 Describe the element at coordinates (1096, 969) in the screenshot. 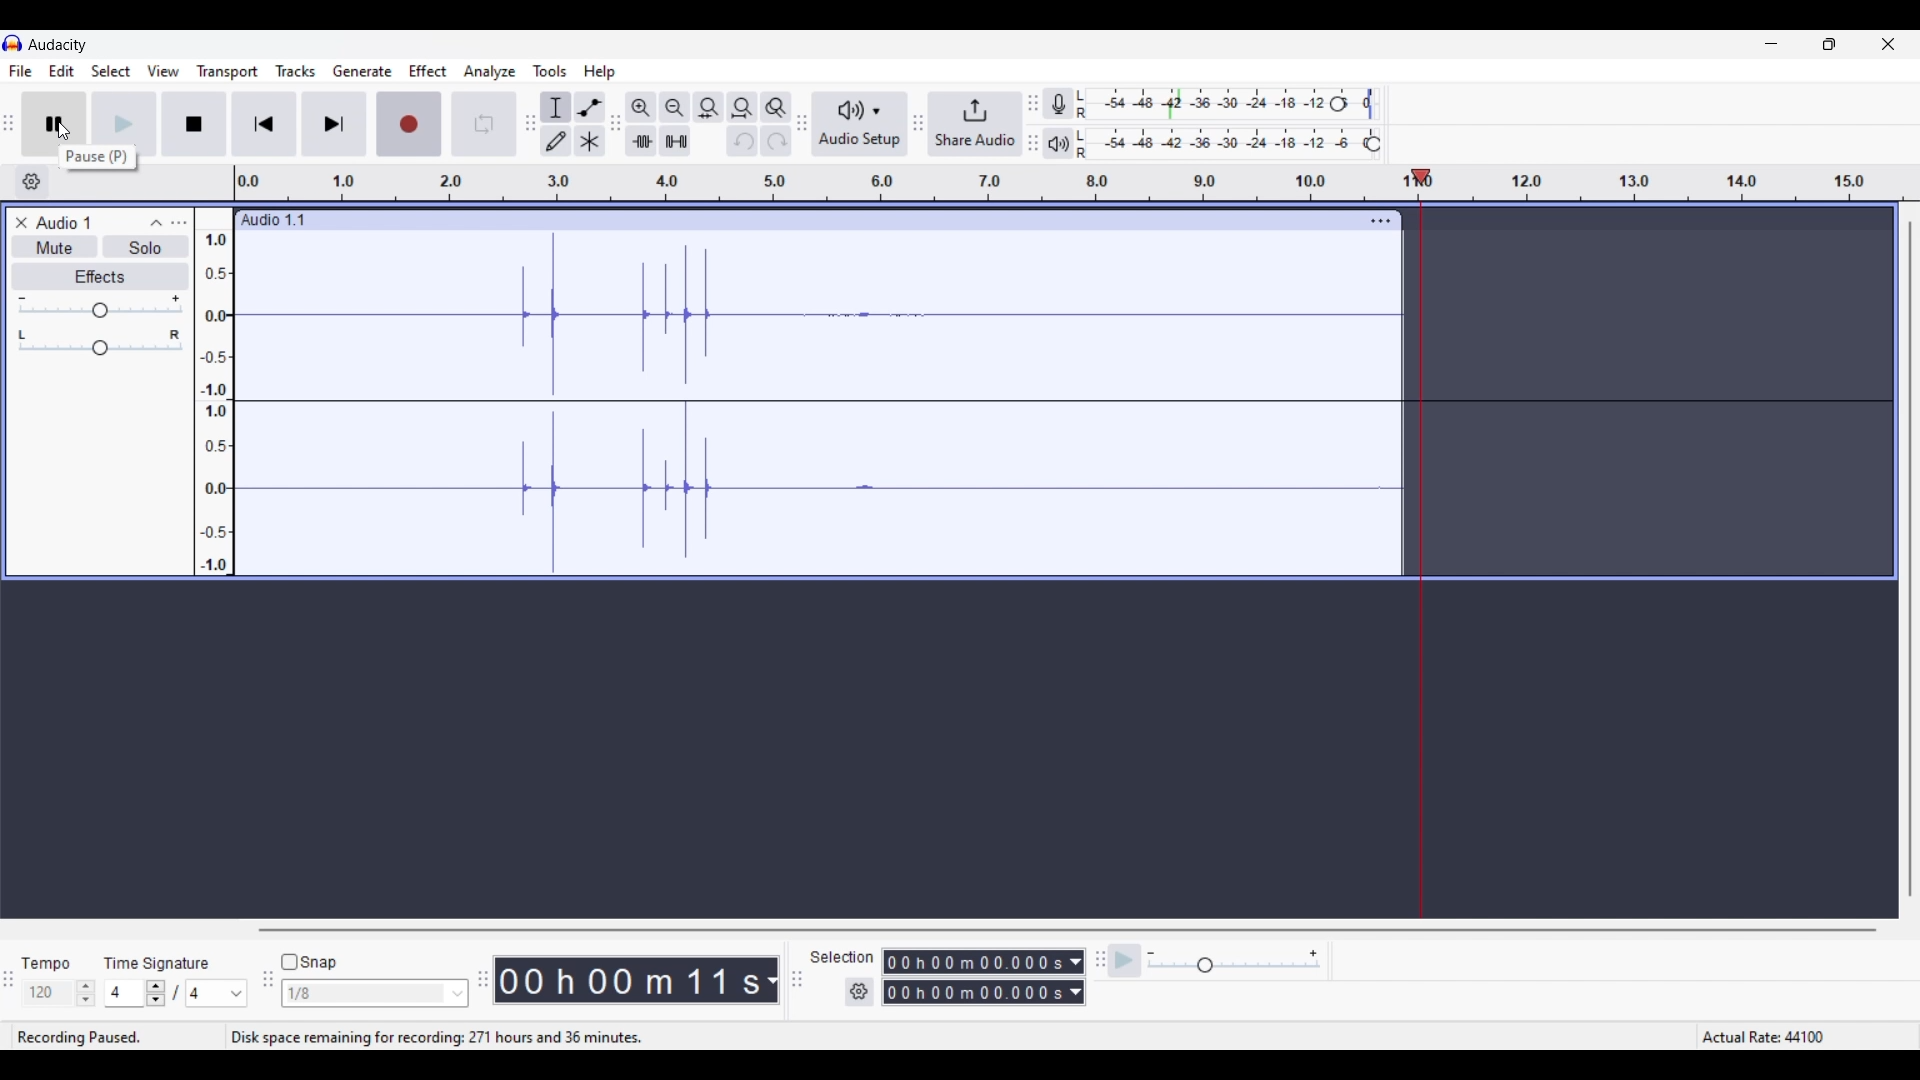

I see `toolbar` at that location.